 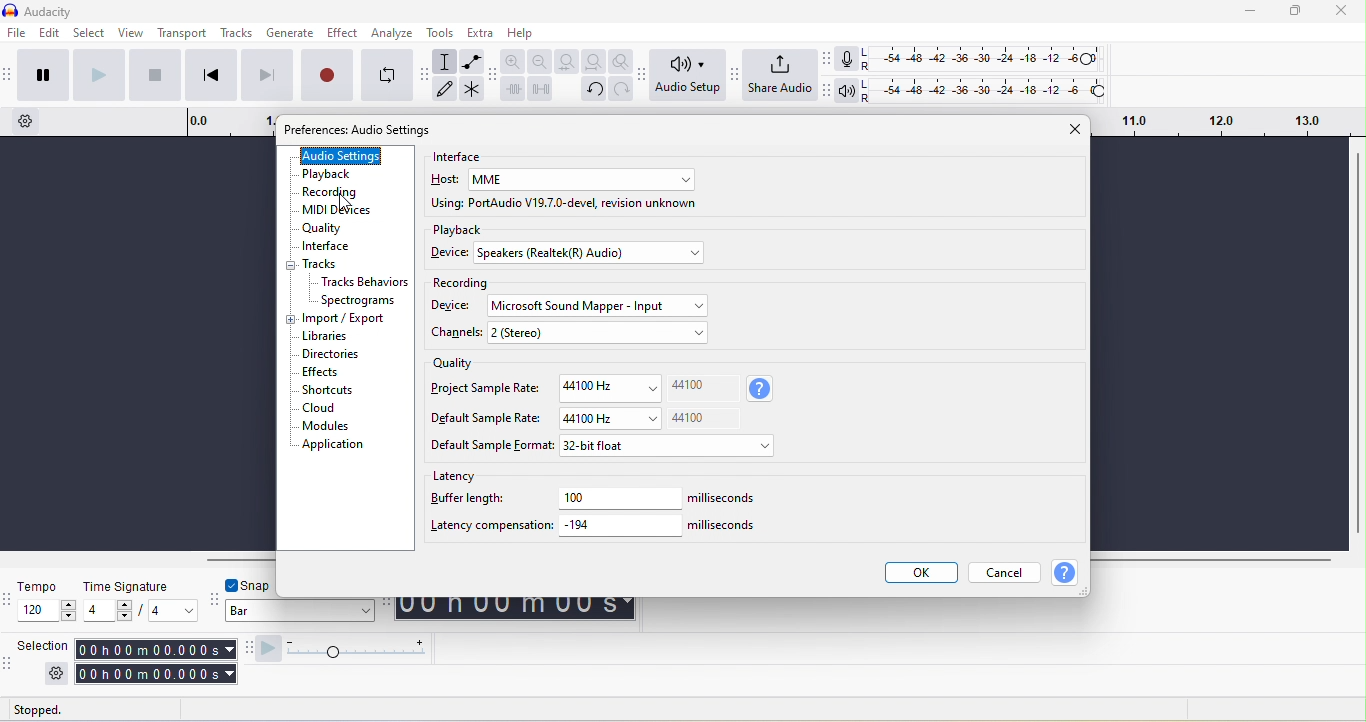 What do you see at coordinates (689, 74) in the screenshot?
I see `audio setup` at bounding box center [689, 74].